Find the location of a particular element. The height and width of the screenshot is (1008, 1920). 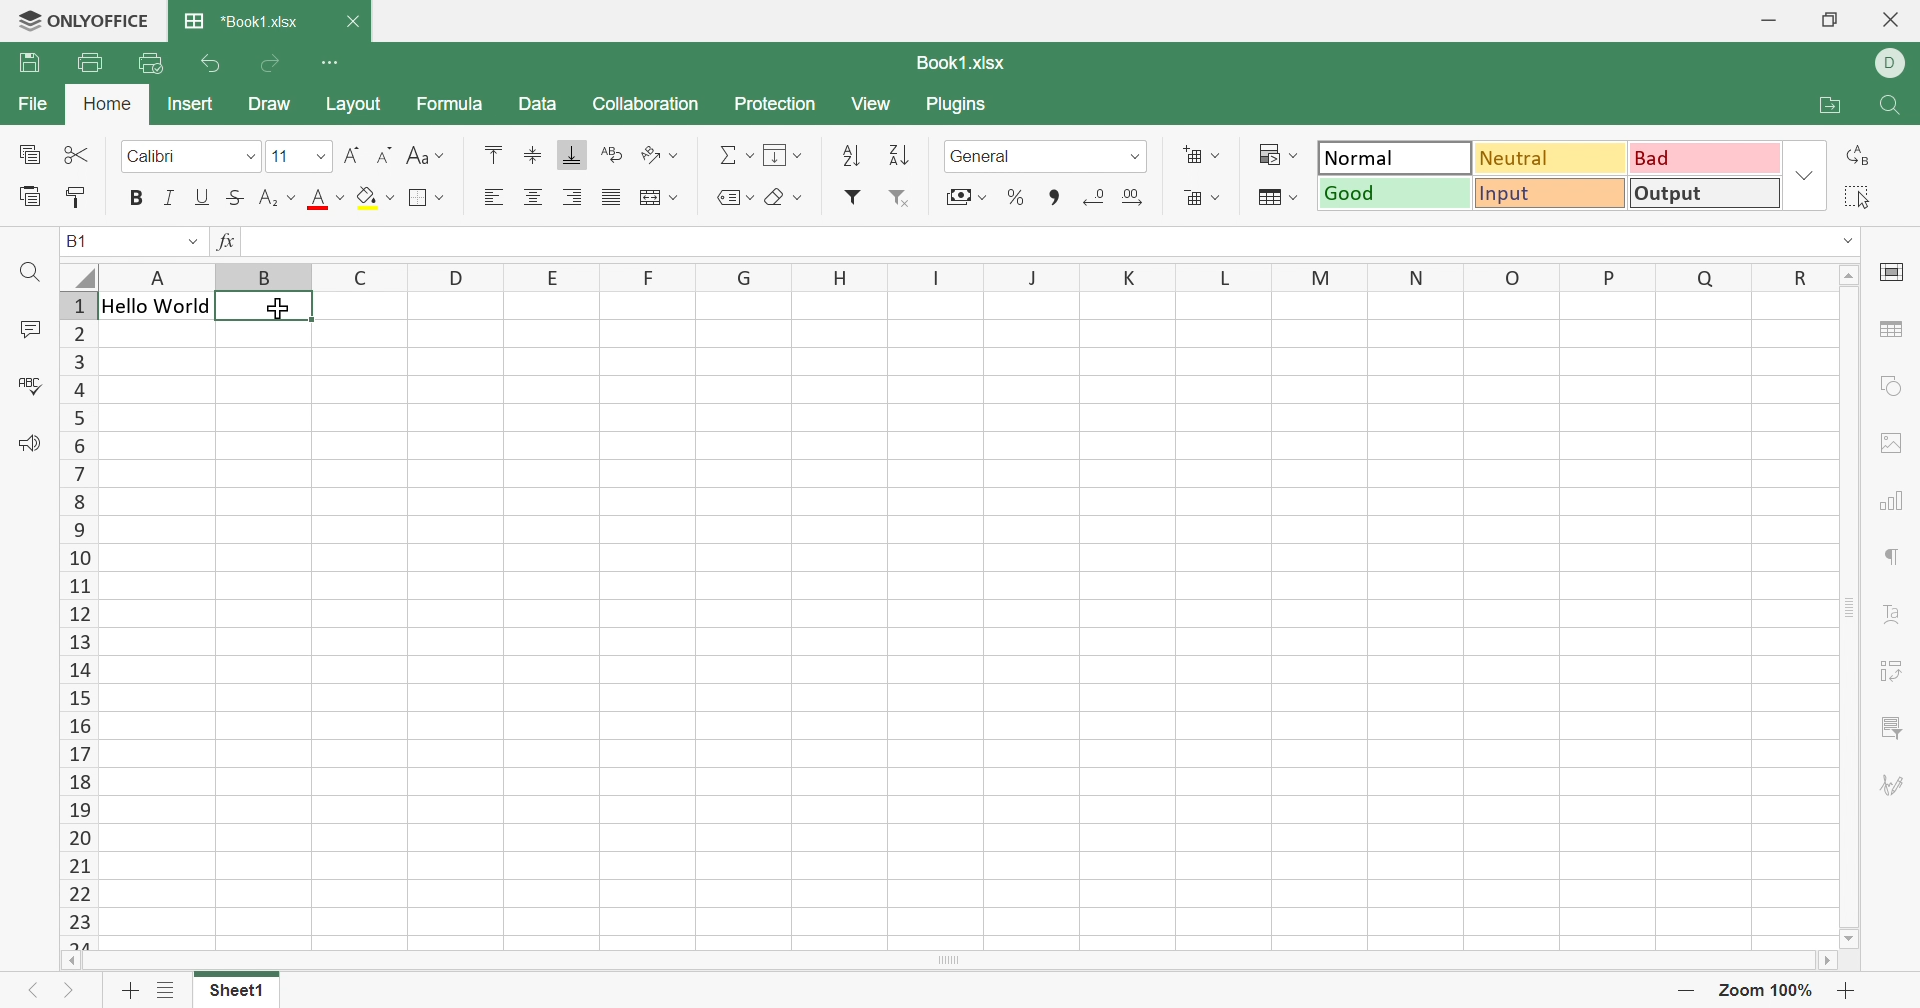

Increase decimal is located at coordinates (1133, 201).